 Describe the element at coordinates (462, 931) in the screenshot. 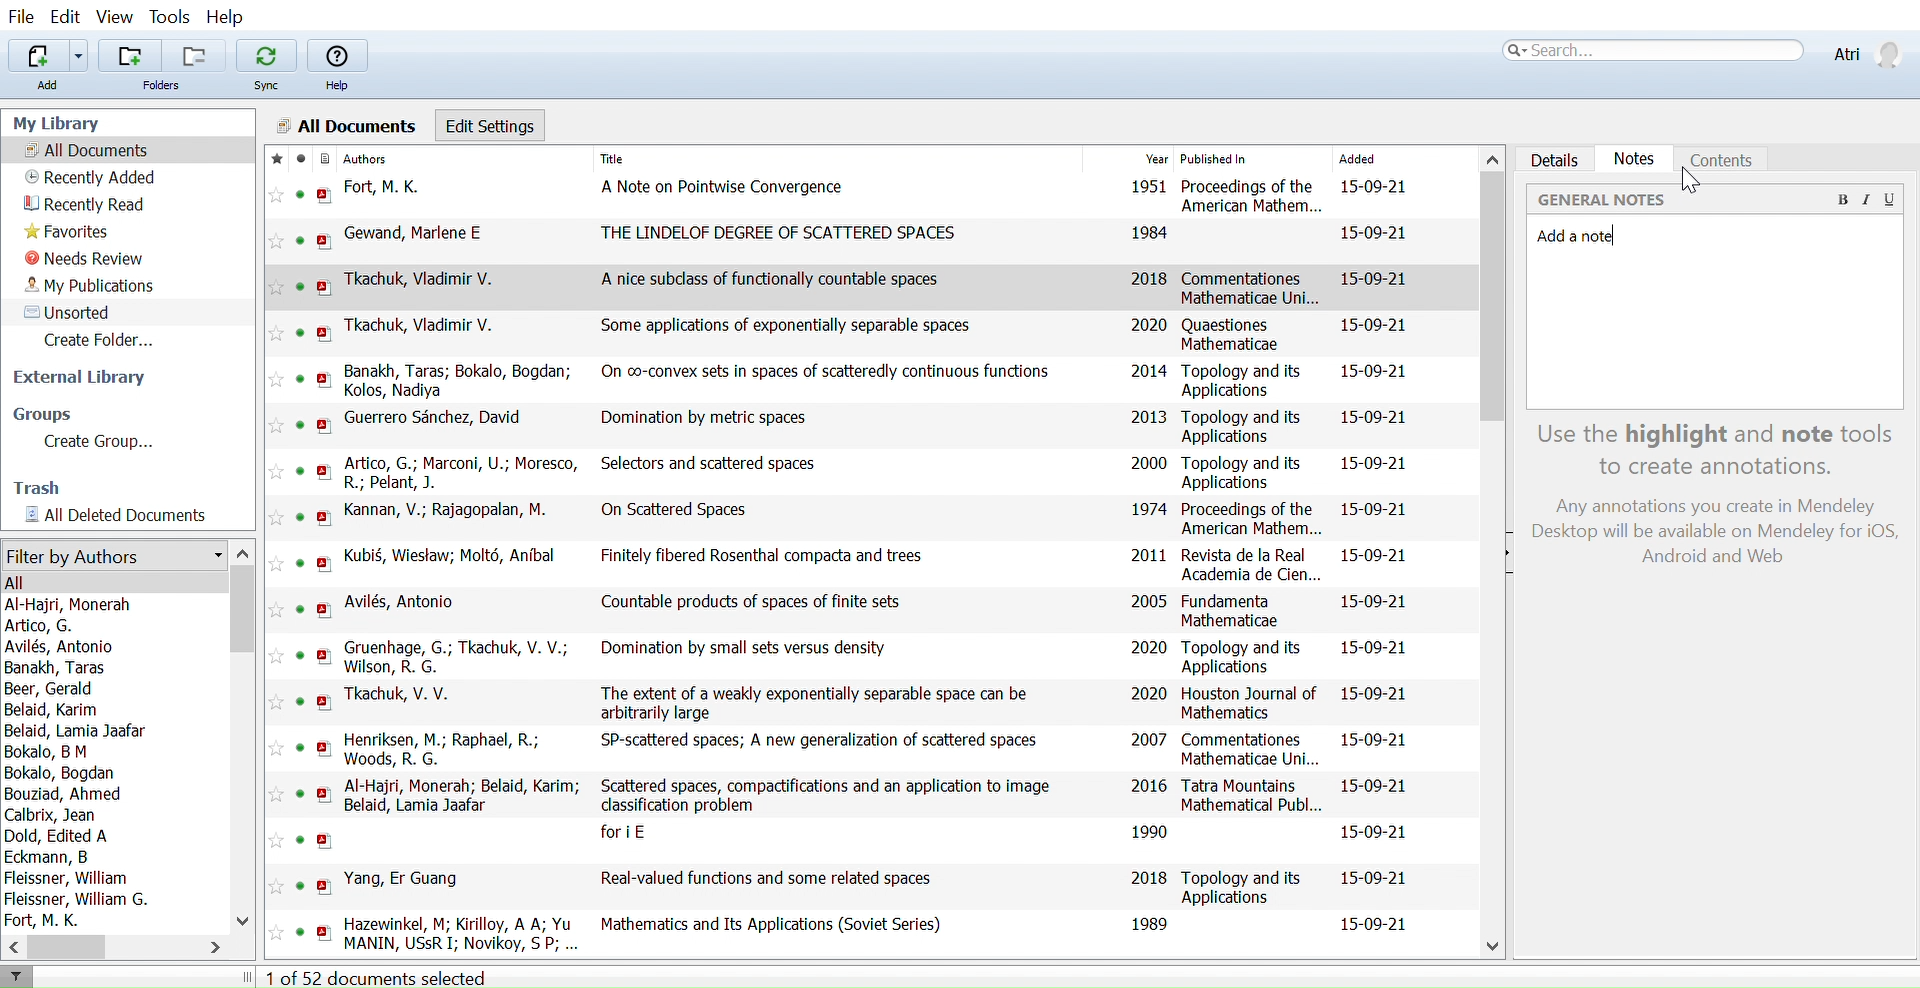

I see `Hazewinkel, M; Kirilloy, A A; Yu MANIN, USsR
I: Novikoy, S P: Rozanoy, Yu A` at that location.